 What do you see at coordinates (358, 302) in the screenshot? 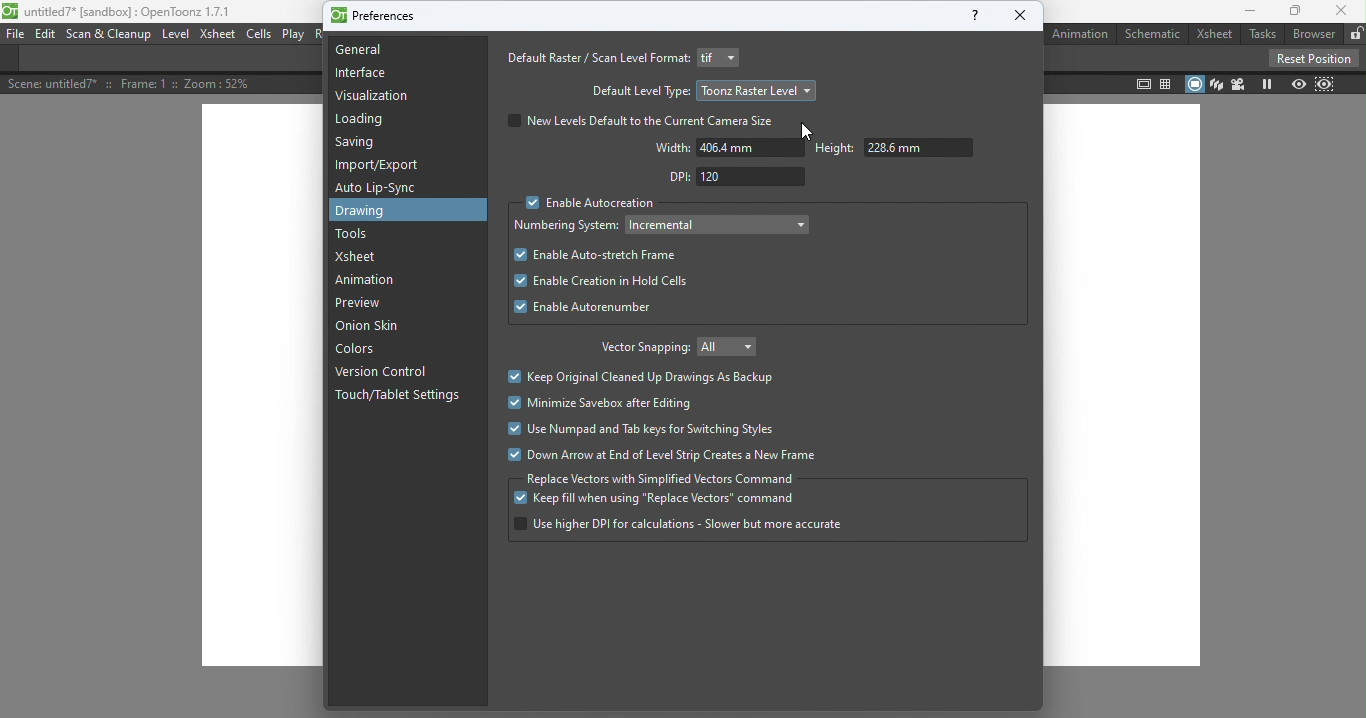
I see `Preview` at bounding box center [358, 302].